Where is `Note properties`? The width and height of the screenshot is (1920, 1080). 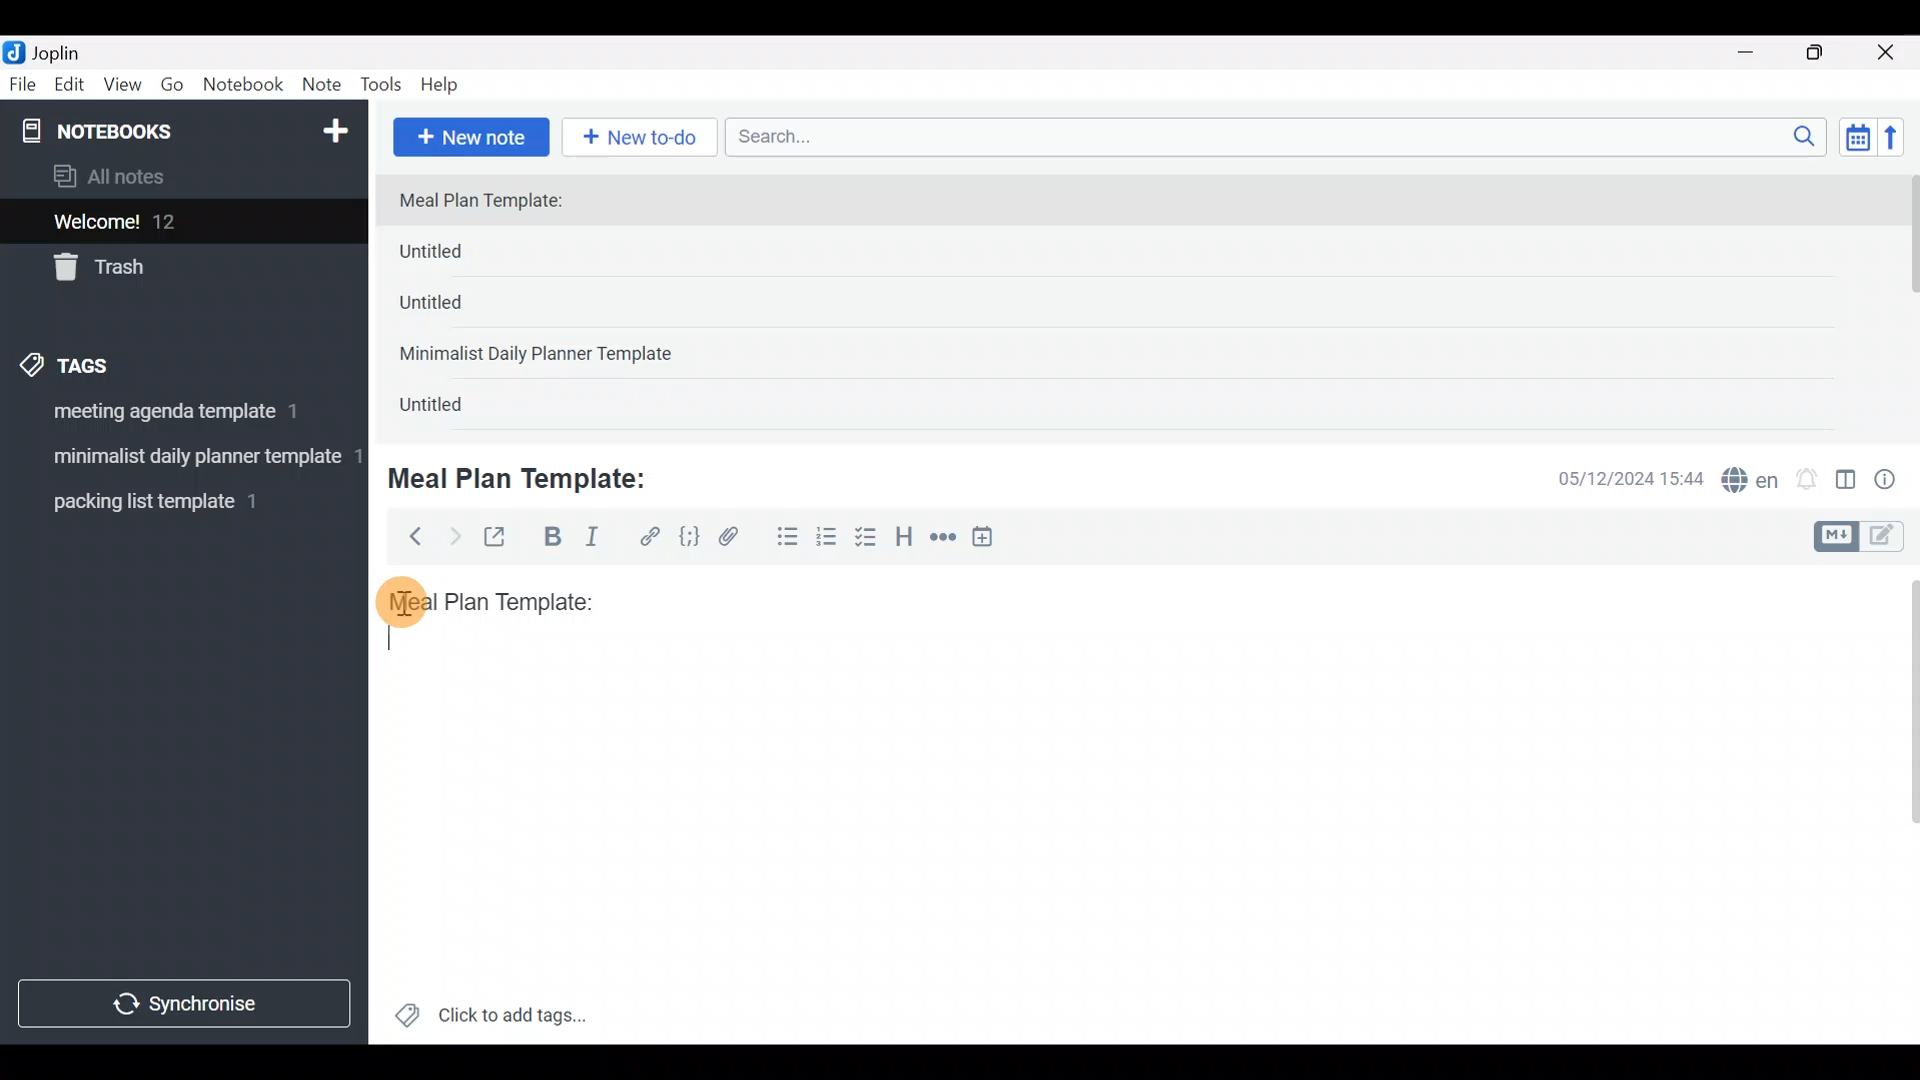
Note properties is located at coordinates (1894, 481).